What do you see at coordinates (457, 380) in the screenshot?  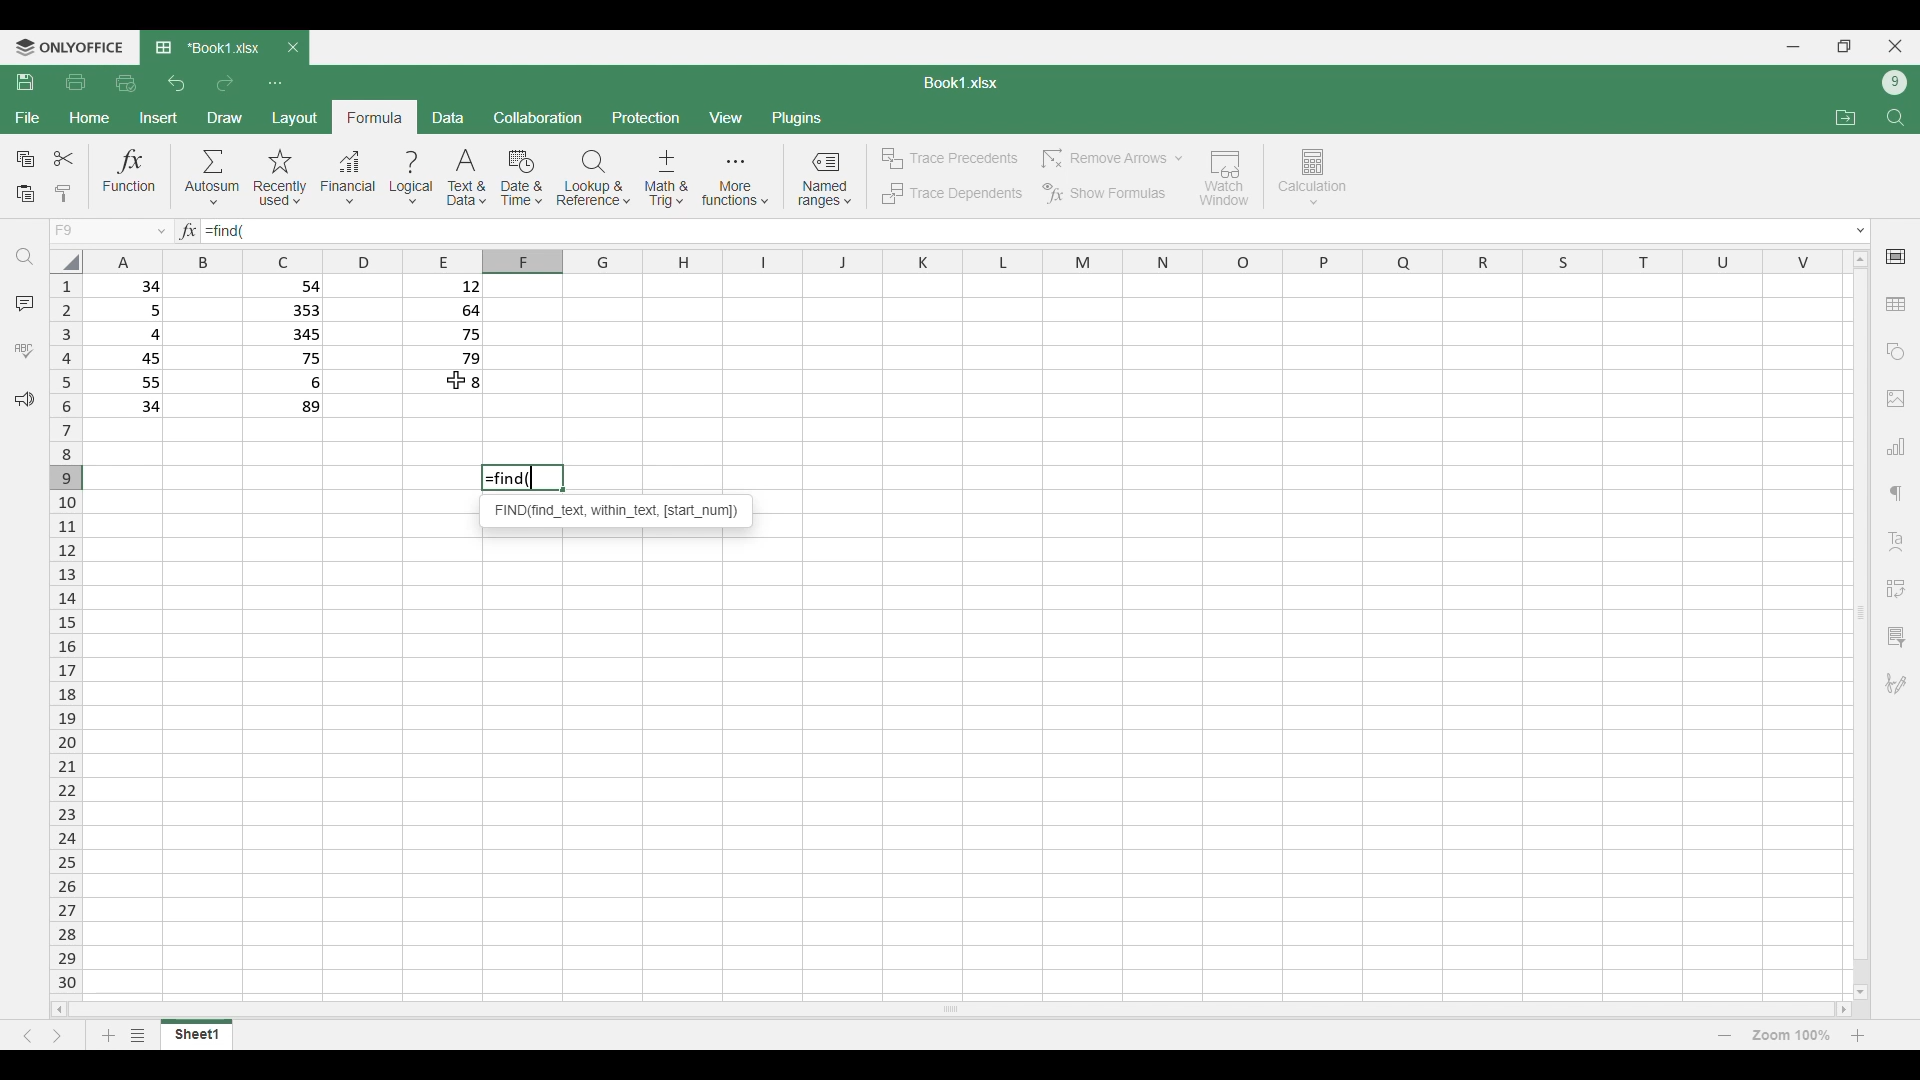 I see `Cursor clicking on cell` at bounding box center [457, 380].